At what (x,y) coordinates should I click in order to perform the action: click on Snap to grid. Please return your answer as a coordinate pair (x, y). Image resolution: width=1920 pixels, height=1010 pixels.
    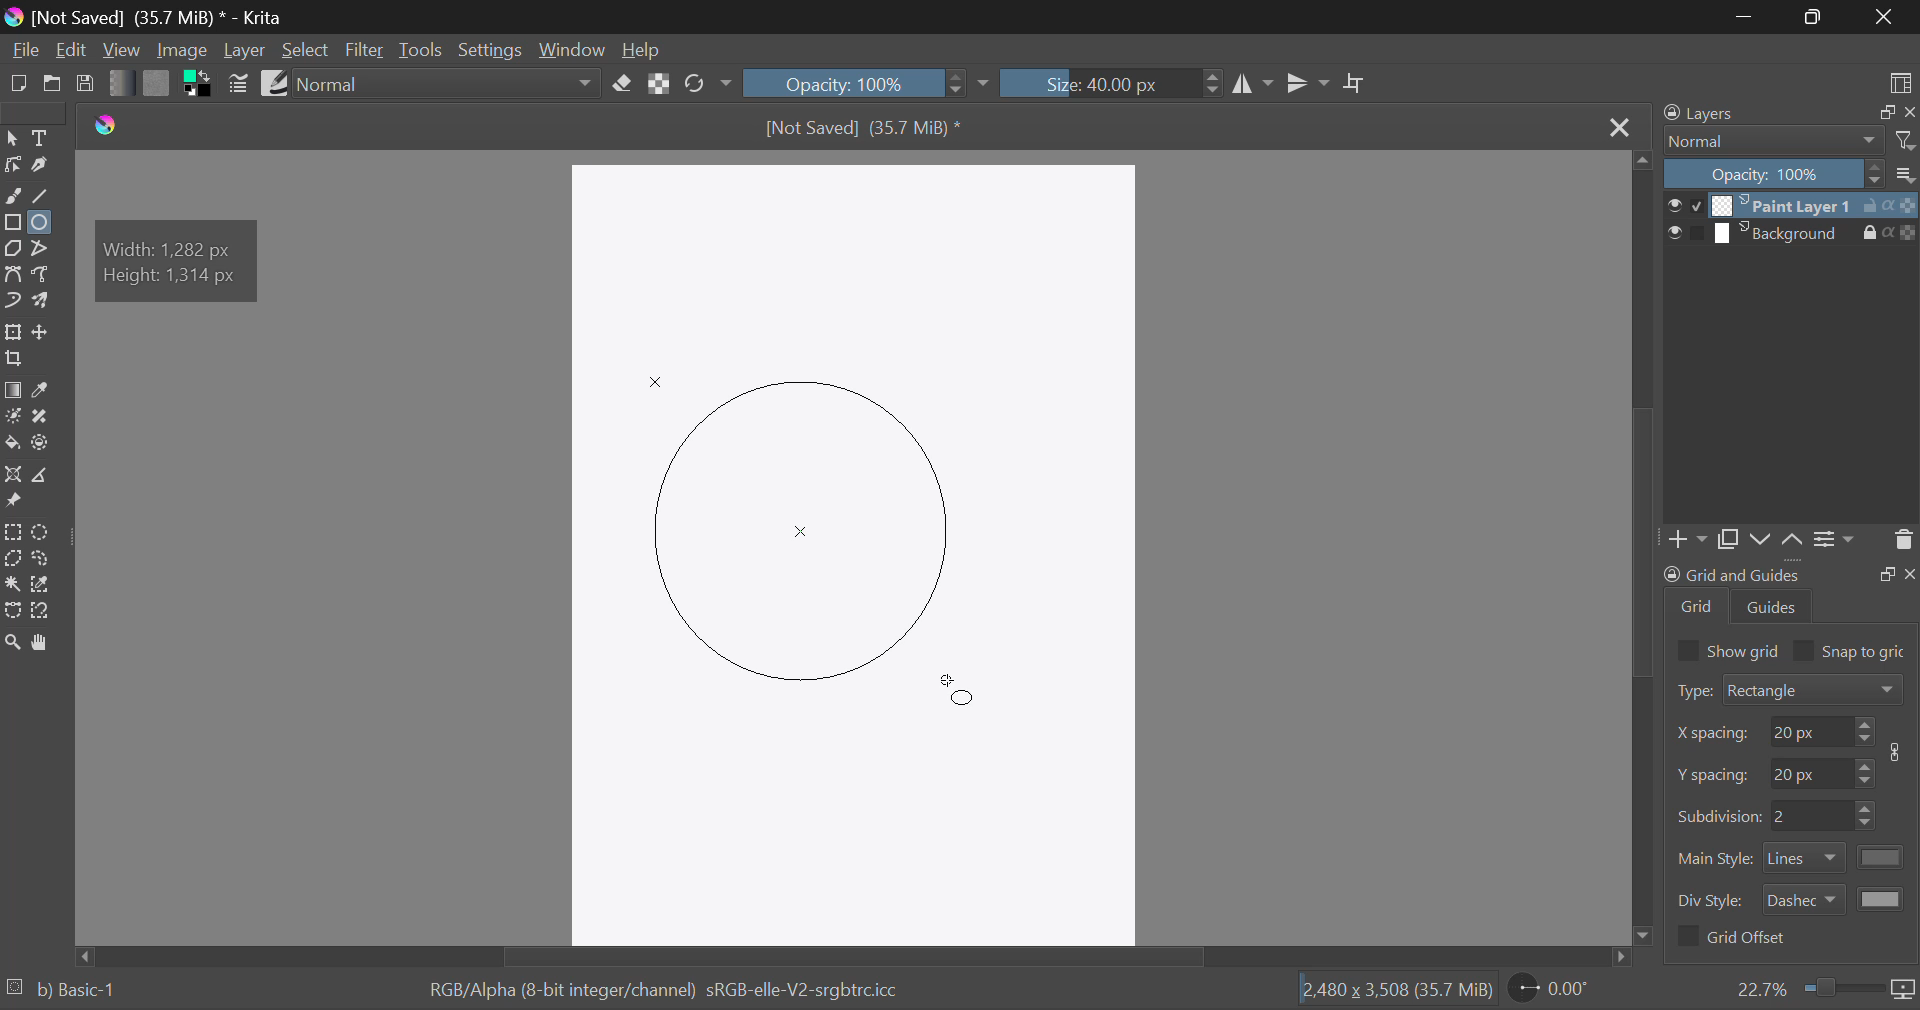
    Looking at the image, I should click on (1854, 649).